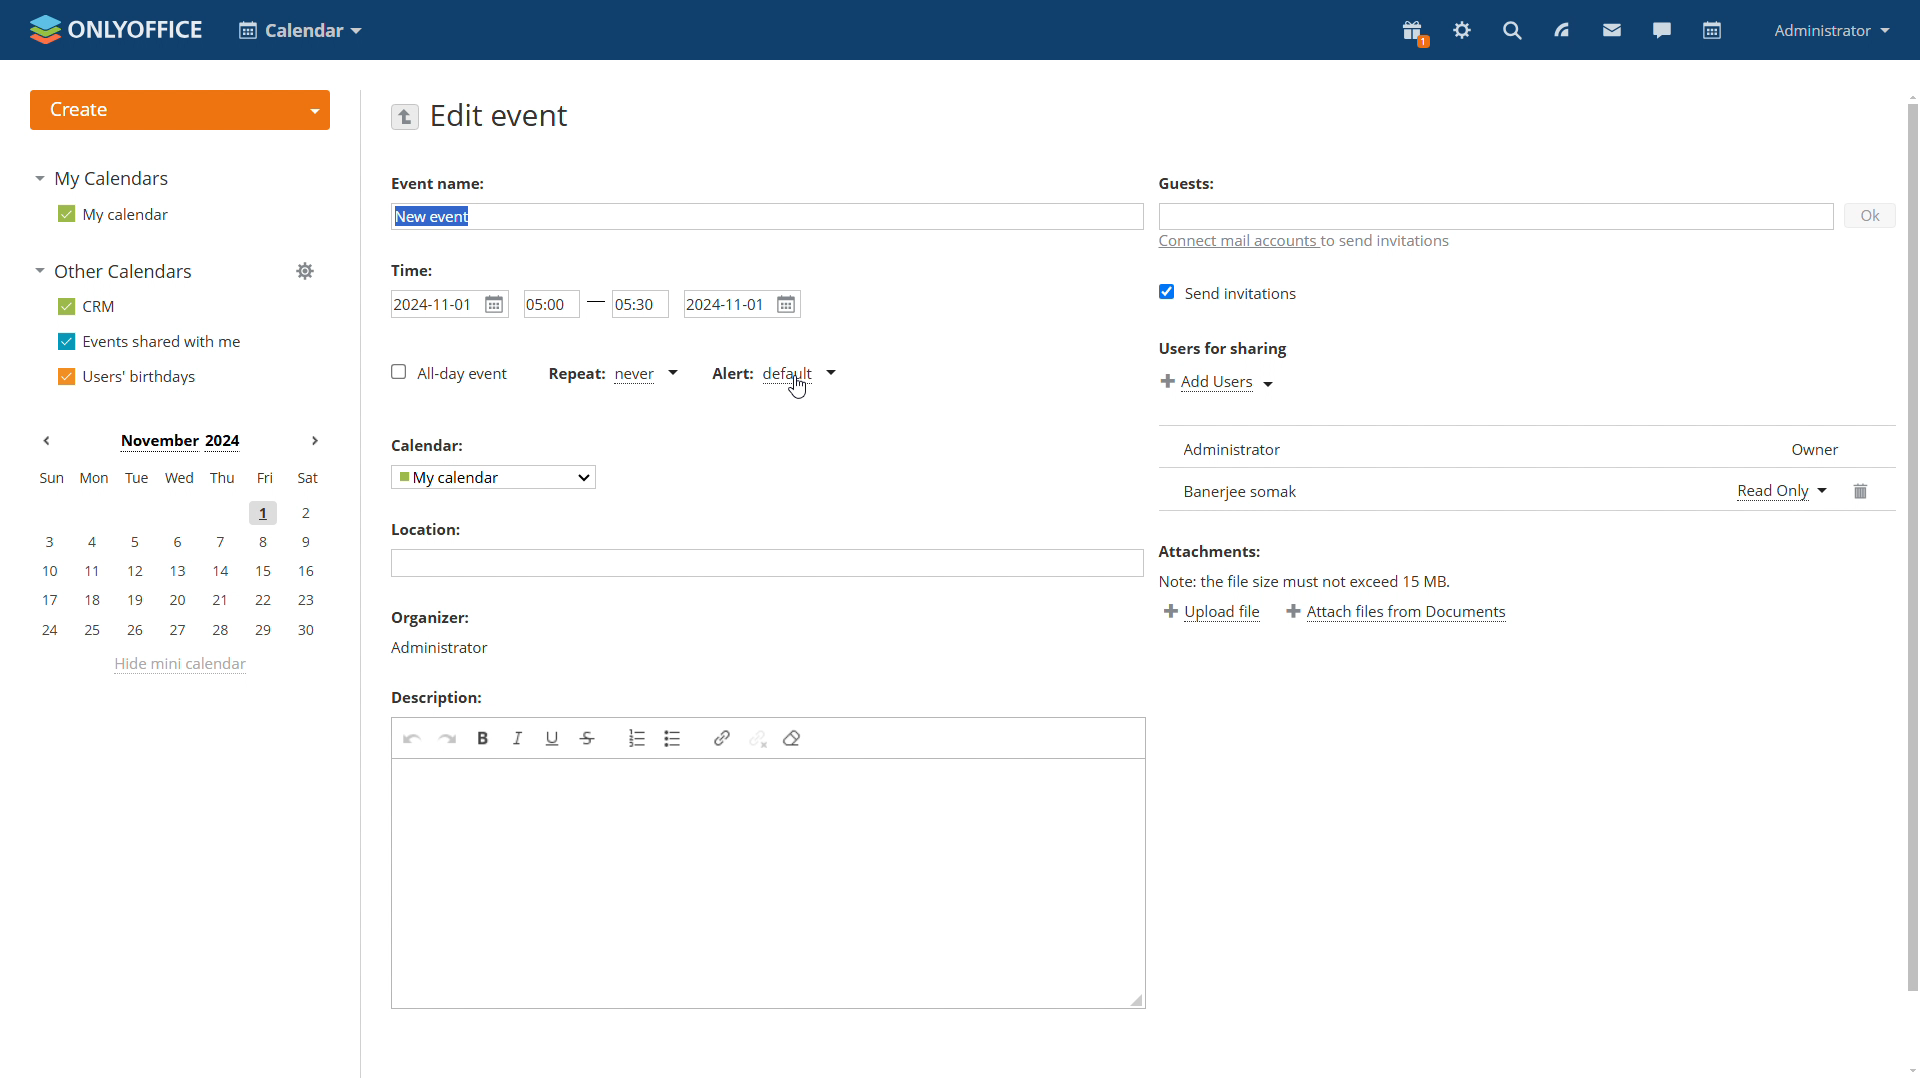  Describe the element at coordinates (484, 738) in the screenshot. I see `bold` at that location.